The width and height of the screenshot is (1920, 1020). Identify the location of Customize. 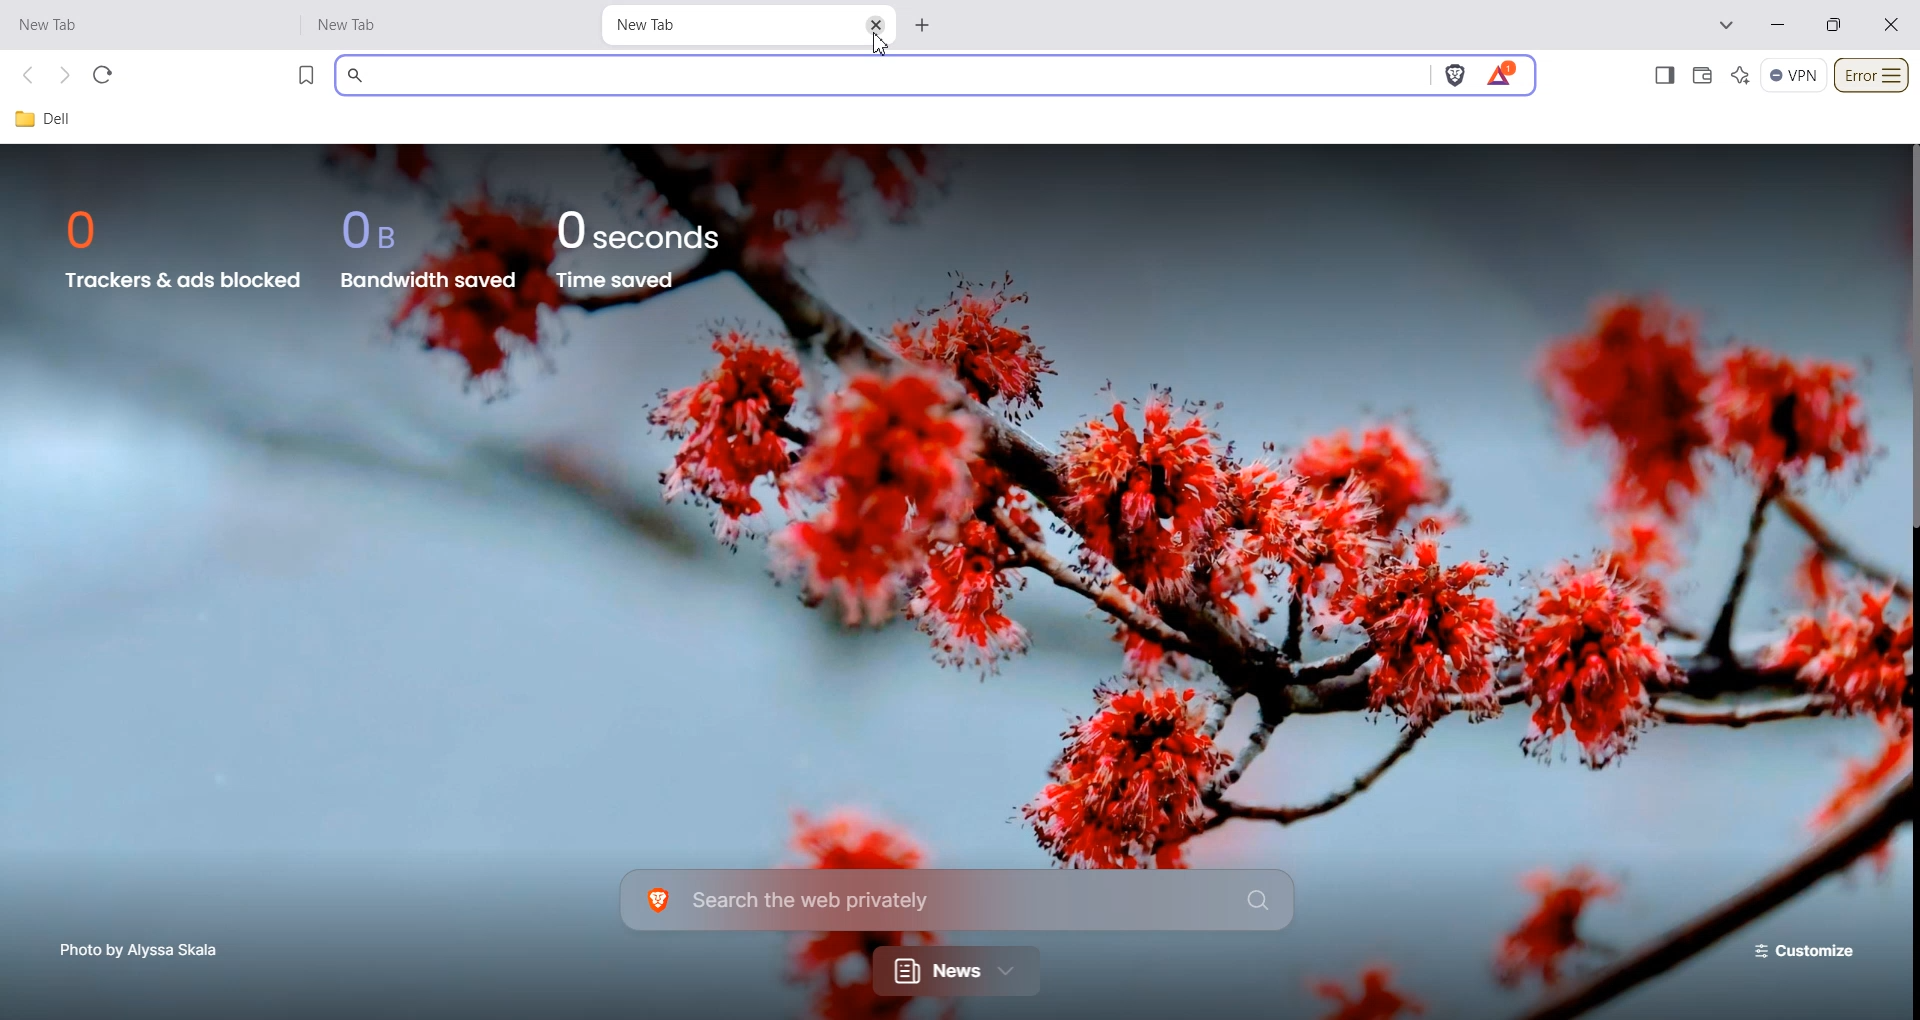
(1798, 950).